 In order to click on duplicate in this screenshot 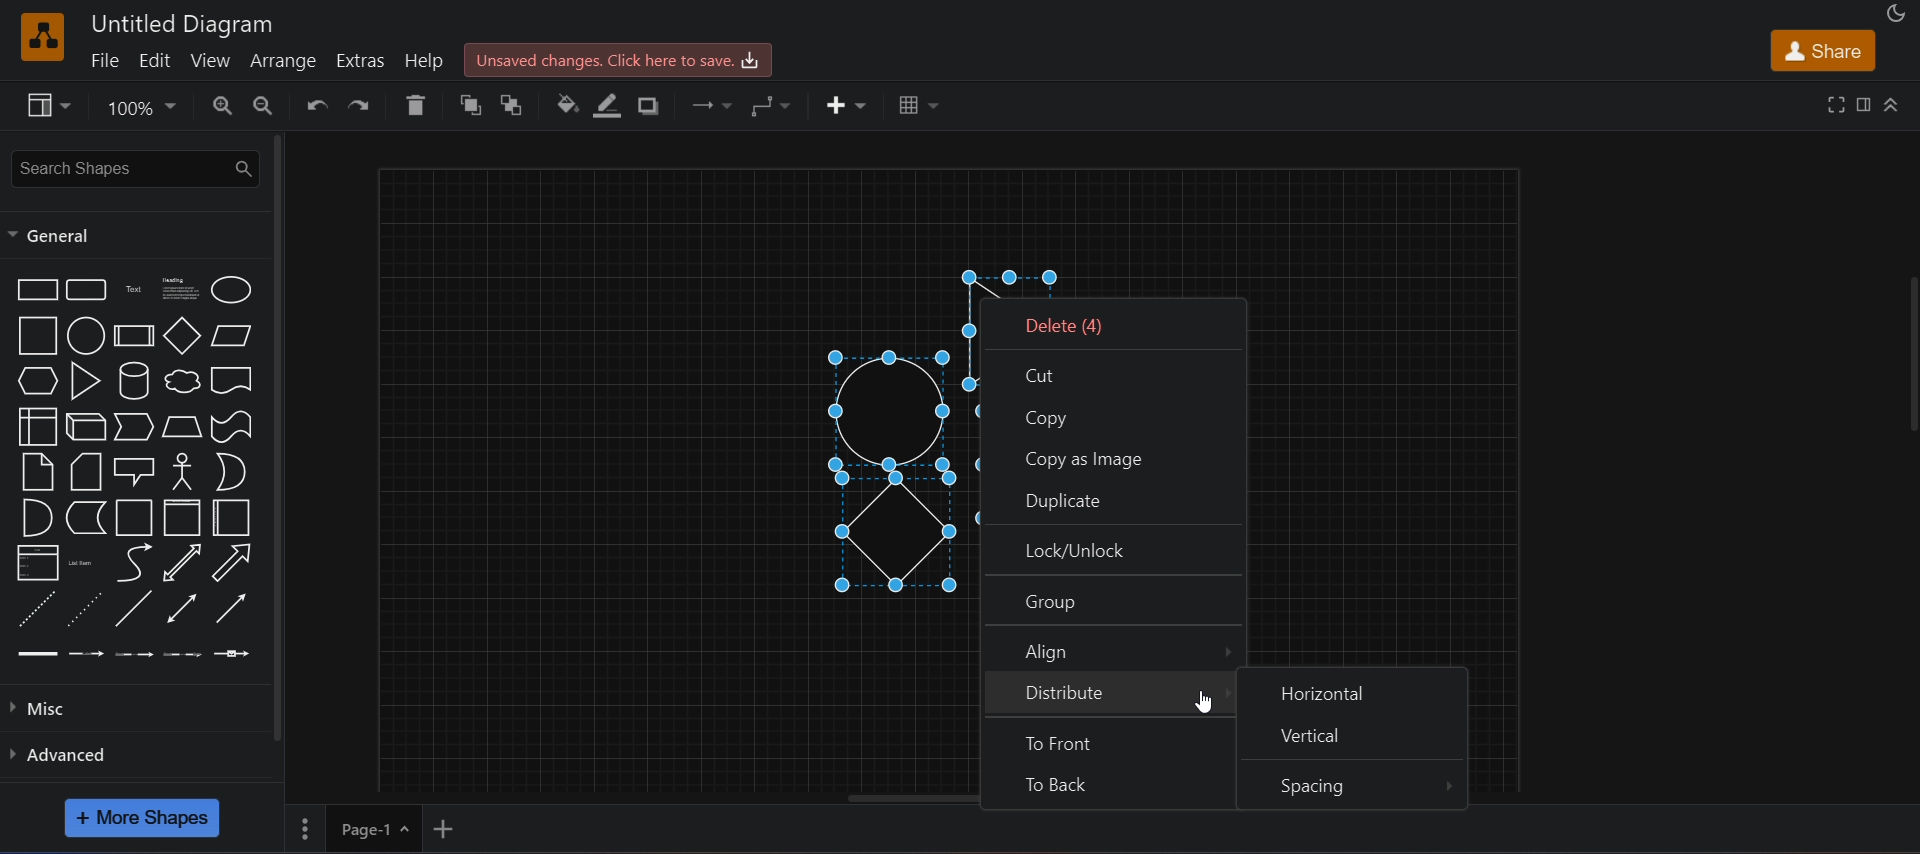, I will do `click(1110, 499)`.